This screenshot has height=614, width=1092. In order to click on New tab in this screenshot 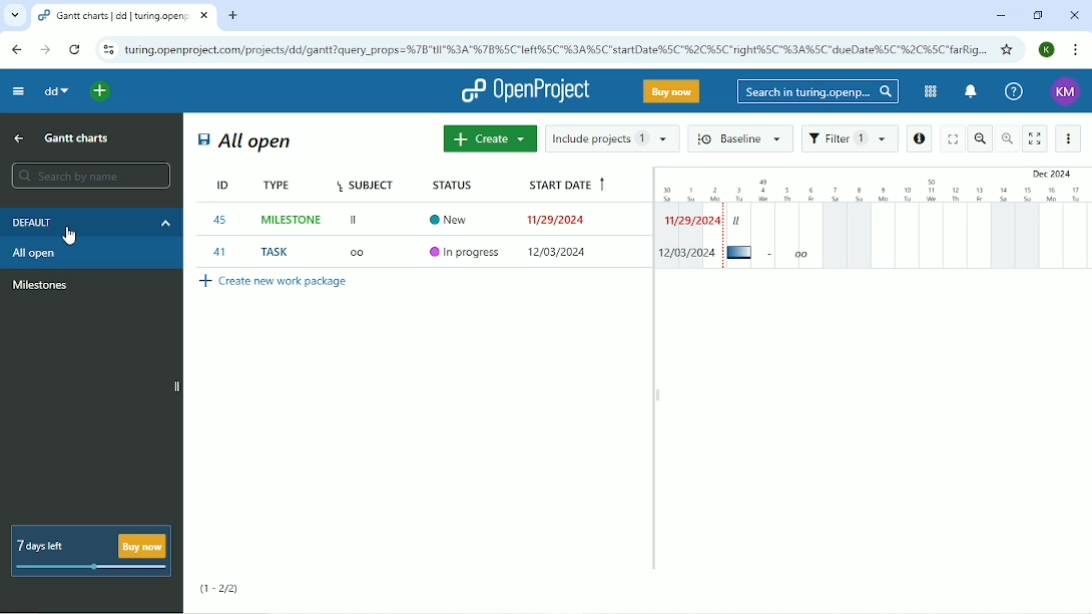, I will do `click(233, 15)`.